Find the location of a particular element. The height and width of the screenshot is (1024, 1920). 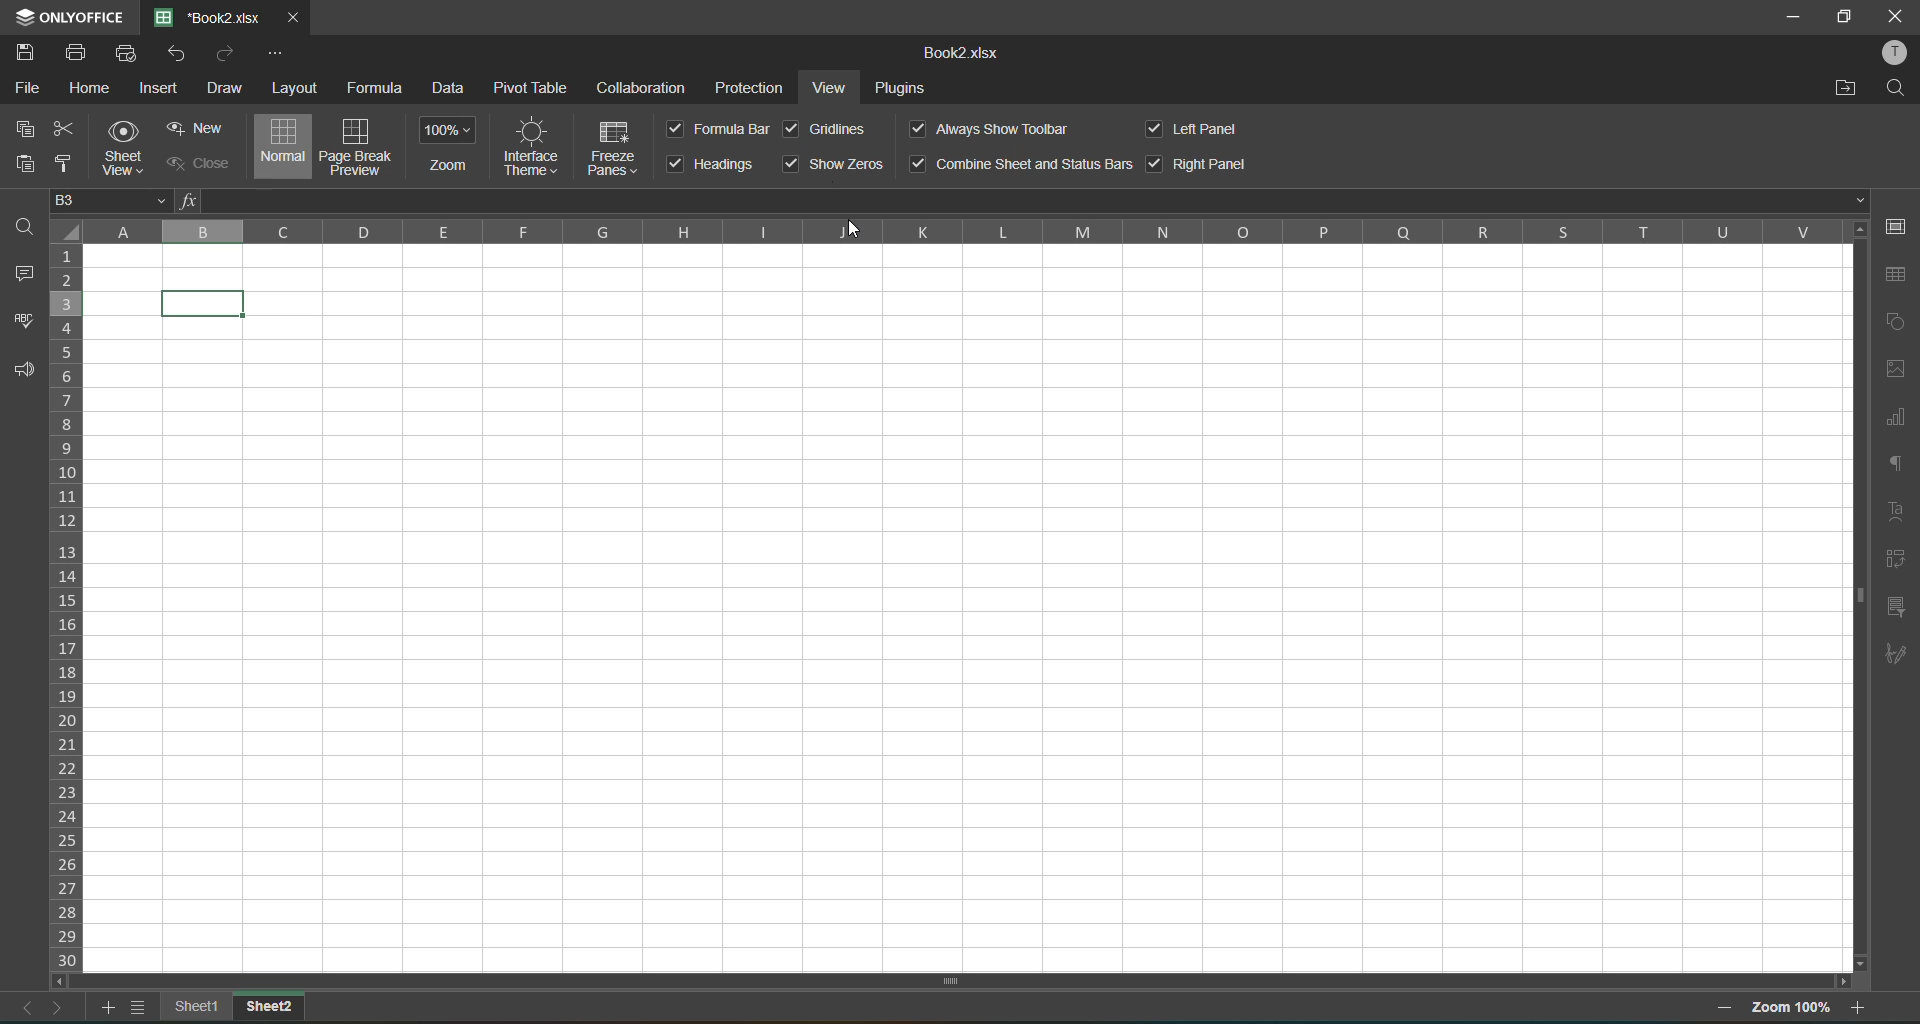

sheet 1 is located at coordinates (199, 1009).